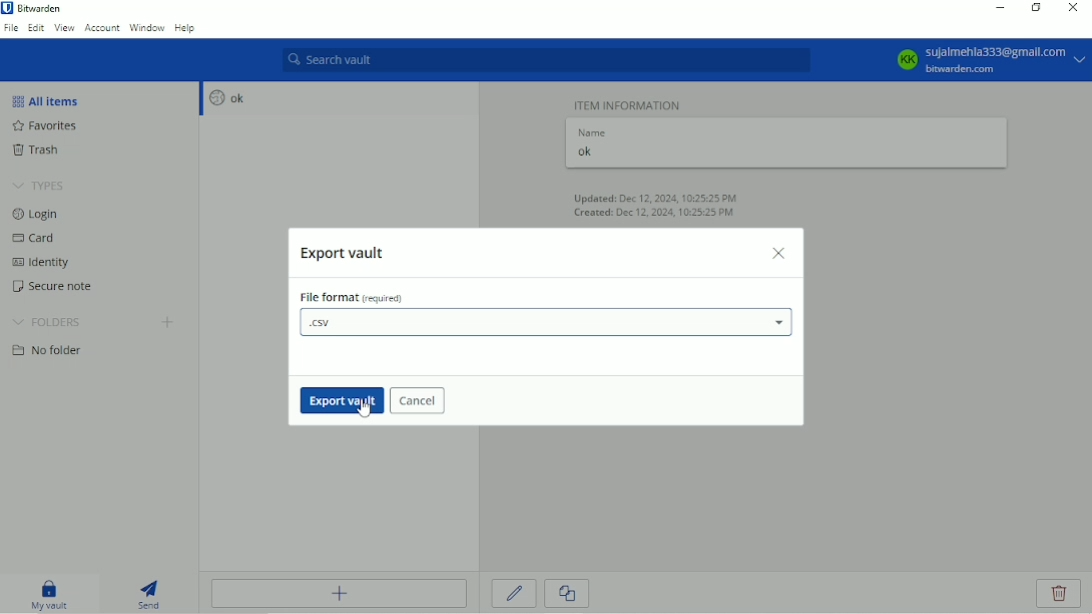  I want to click on All items, so click(51, 100).